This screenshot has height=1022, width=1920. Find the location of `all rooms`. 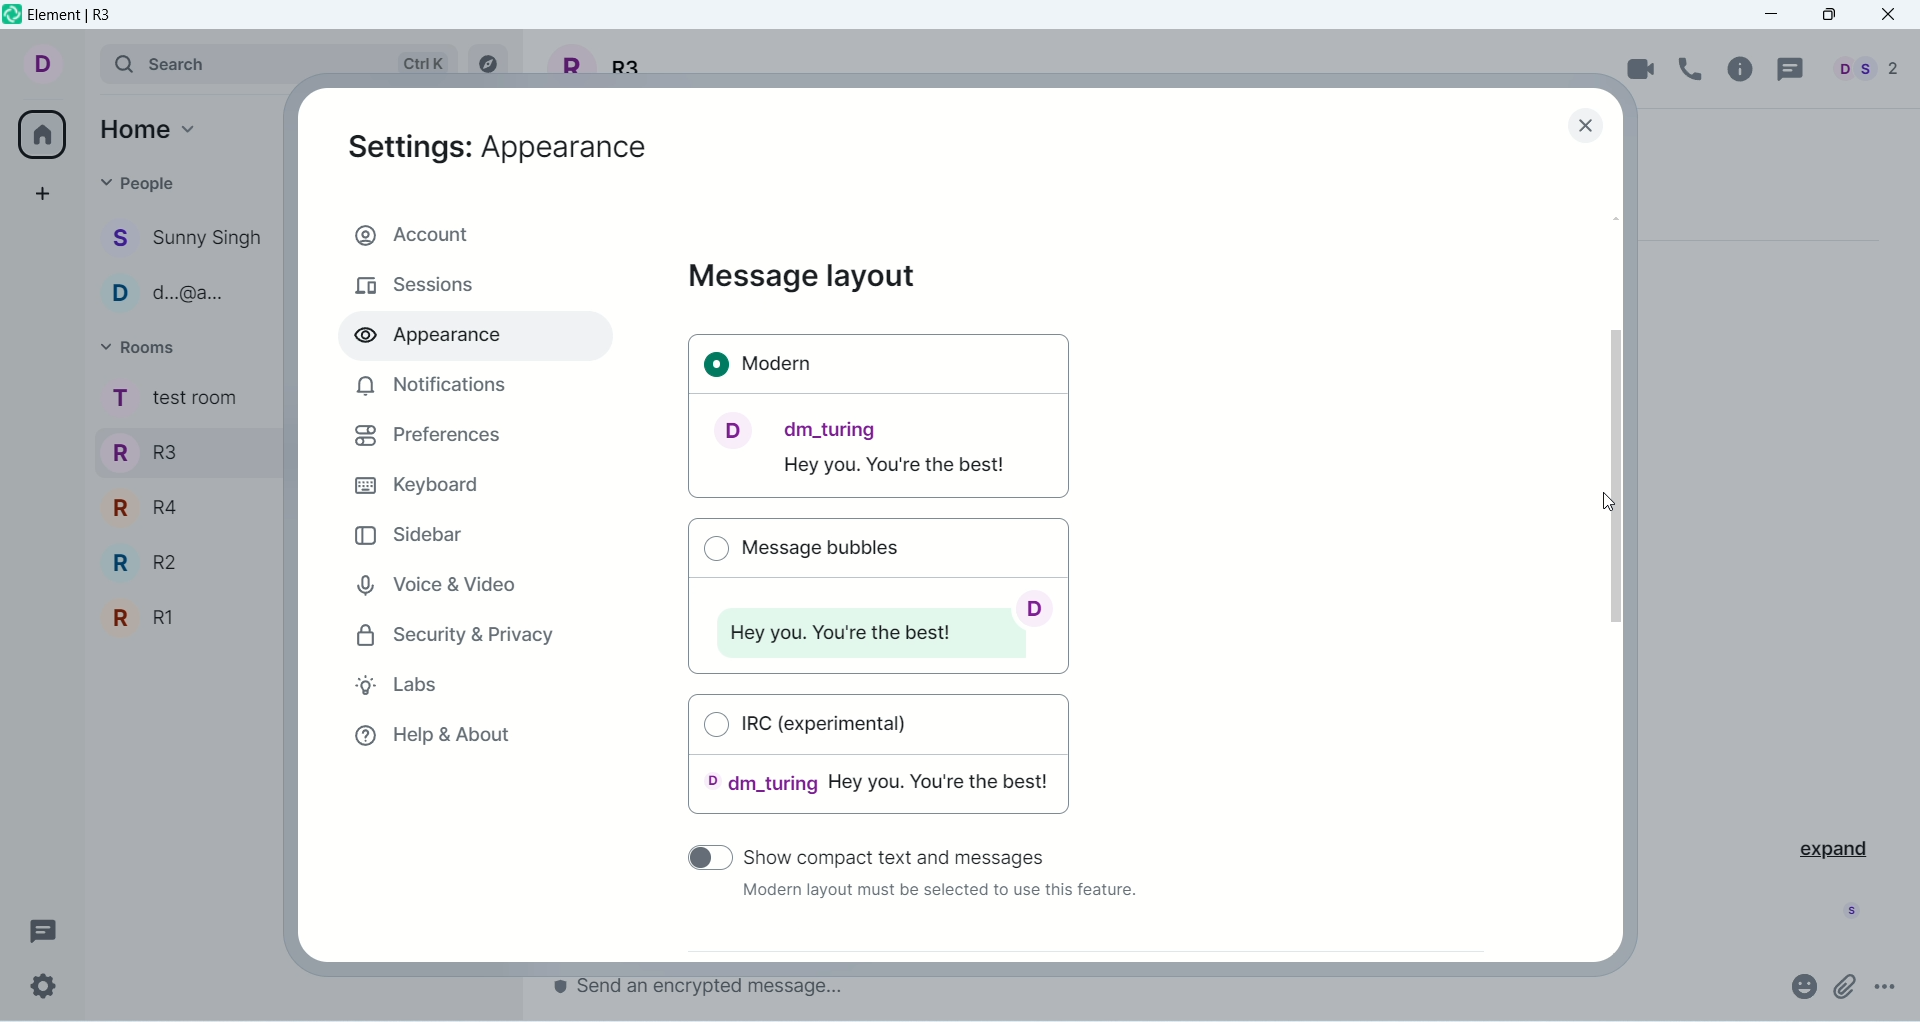

all rooms is located at coordinates (37, 134).